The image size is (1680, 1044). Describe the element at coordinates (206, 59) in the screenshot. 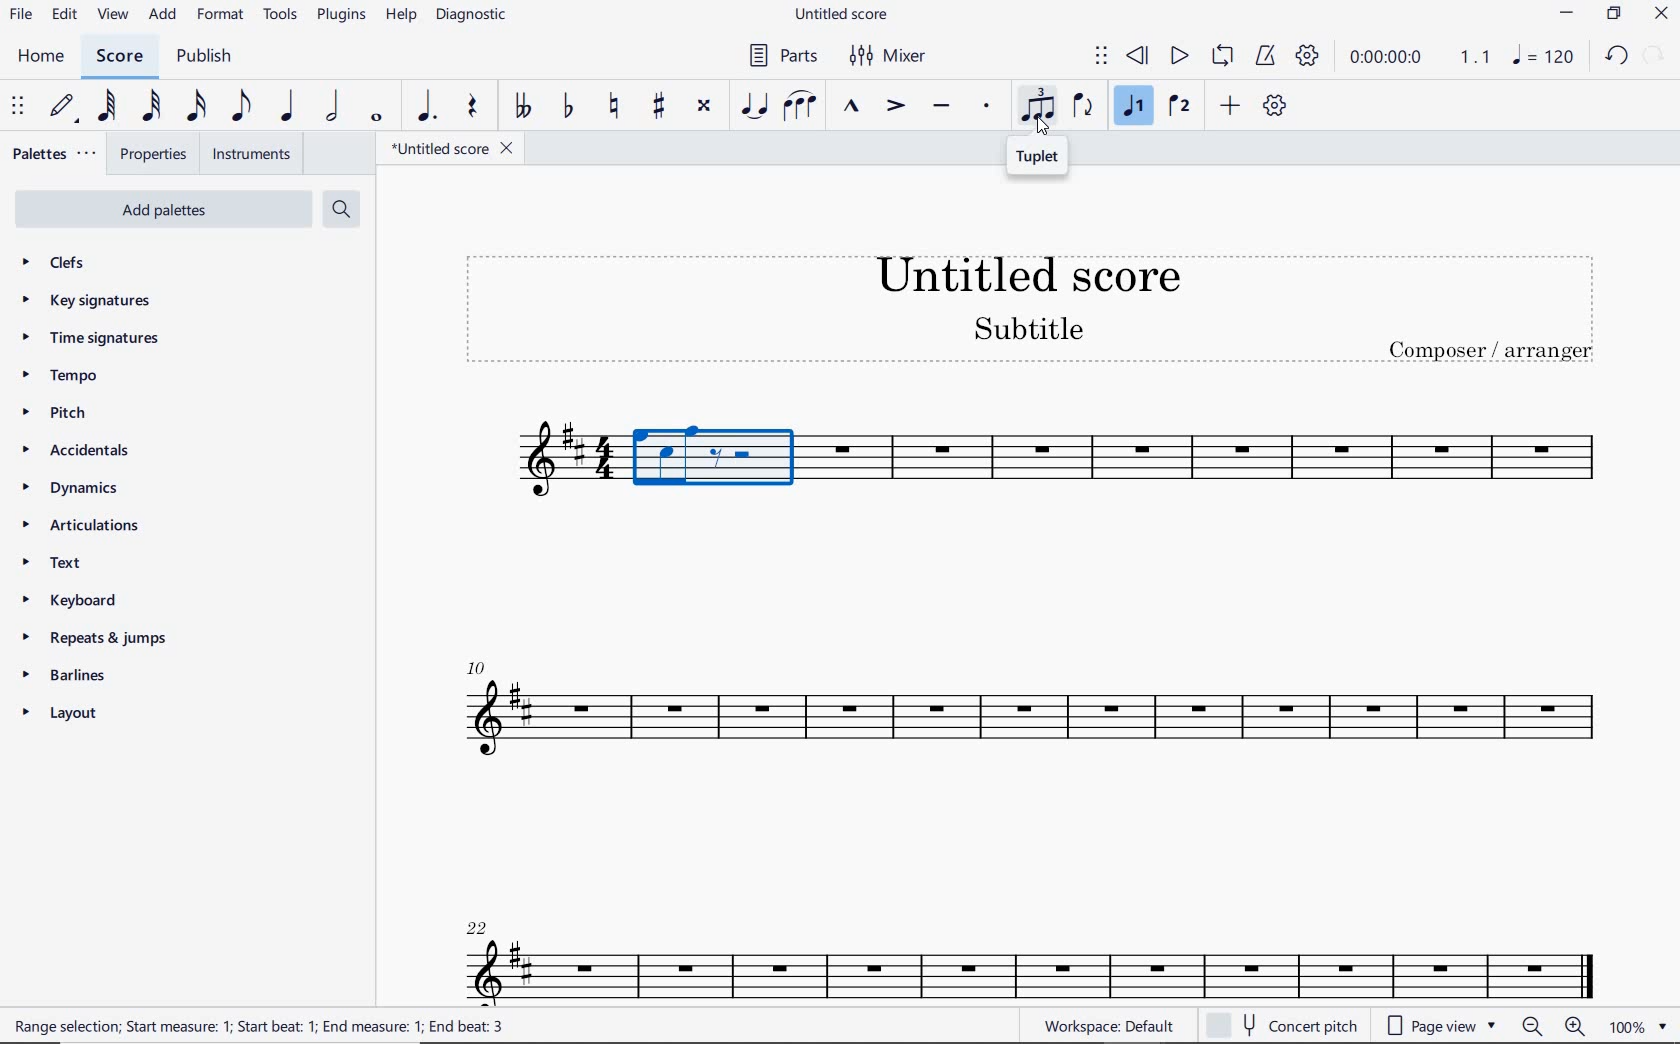

I see `PUBLISH` at that location.